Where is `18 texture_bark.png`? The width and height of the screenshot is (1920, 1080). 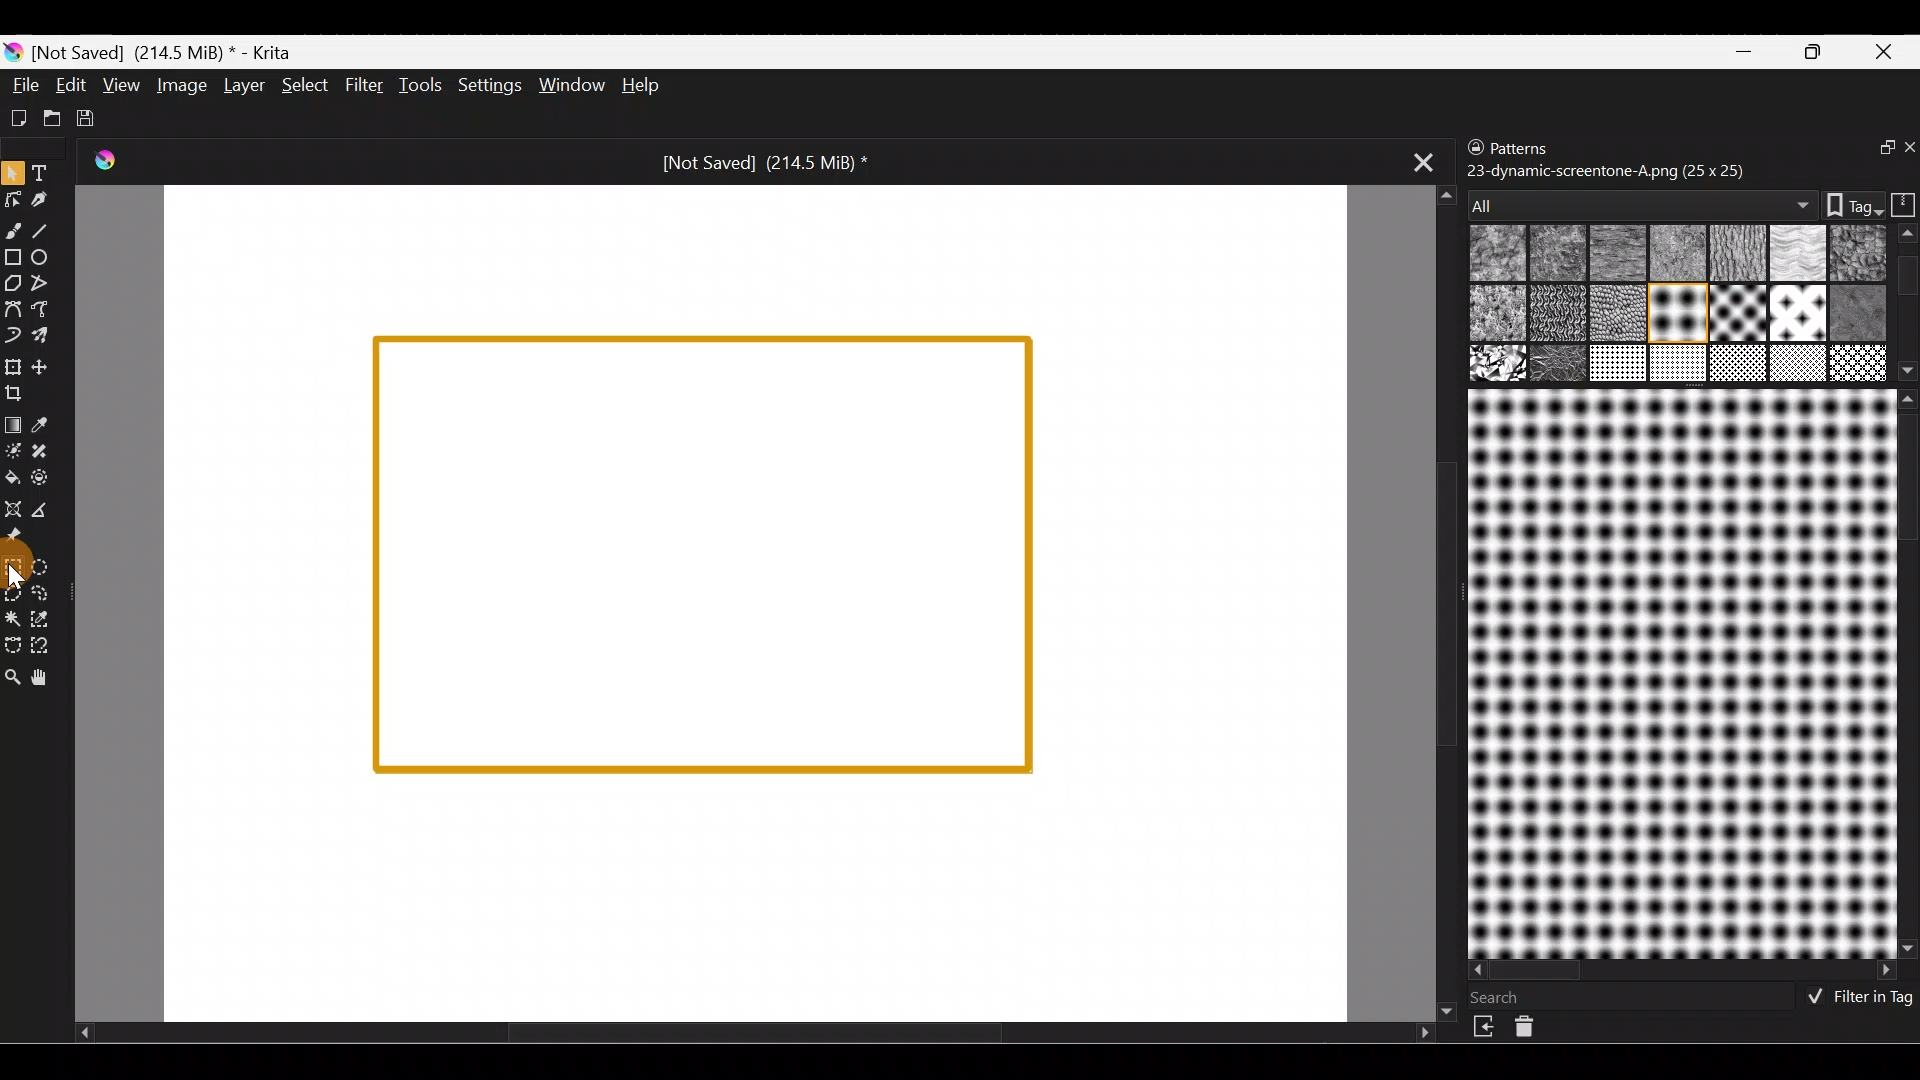 18 texture_bark.png is located at coordinates (1735, 365).